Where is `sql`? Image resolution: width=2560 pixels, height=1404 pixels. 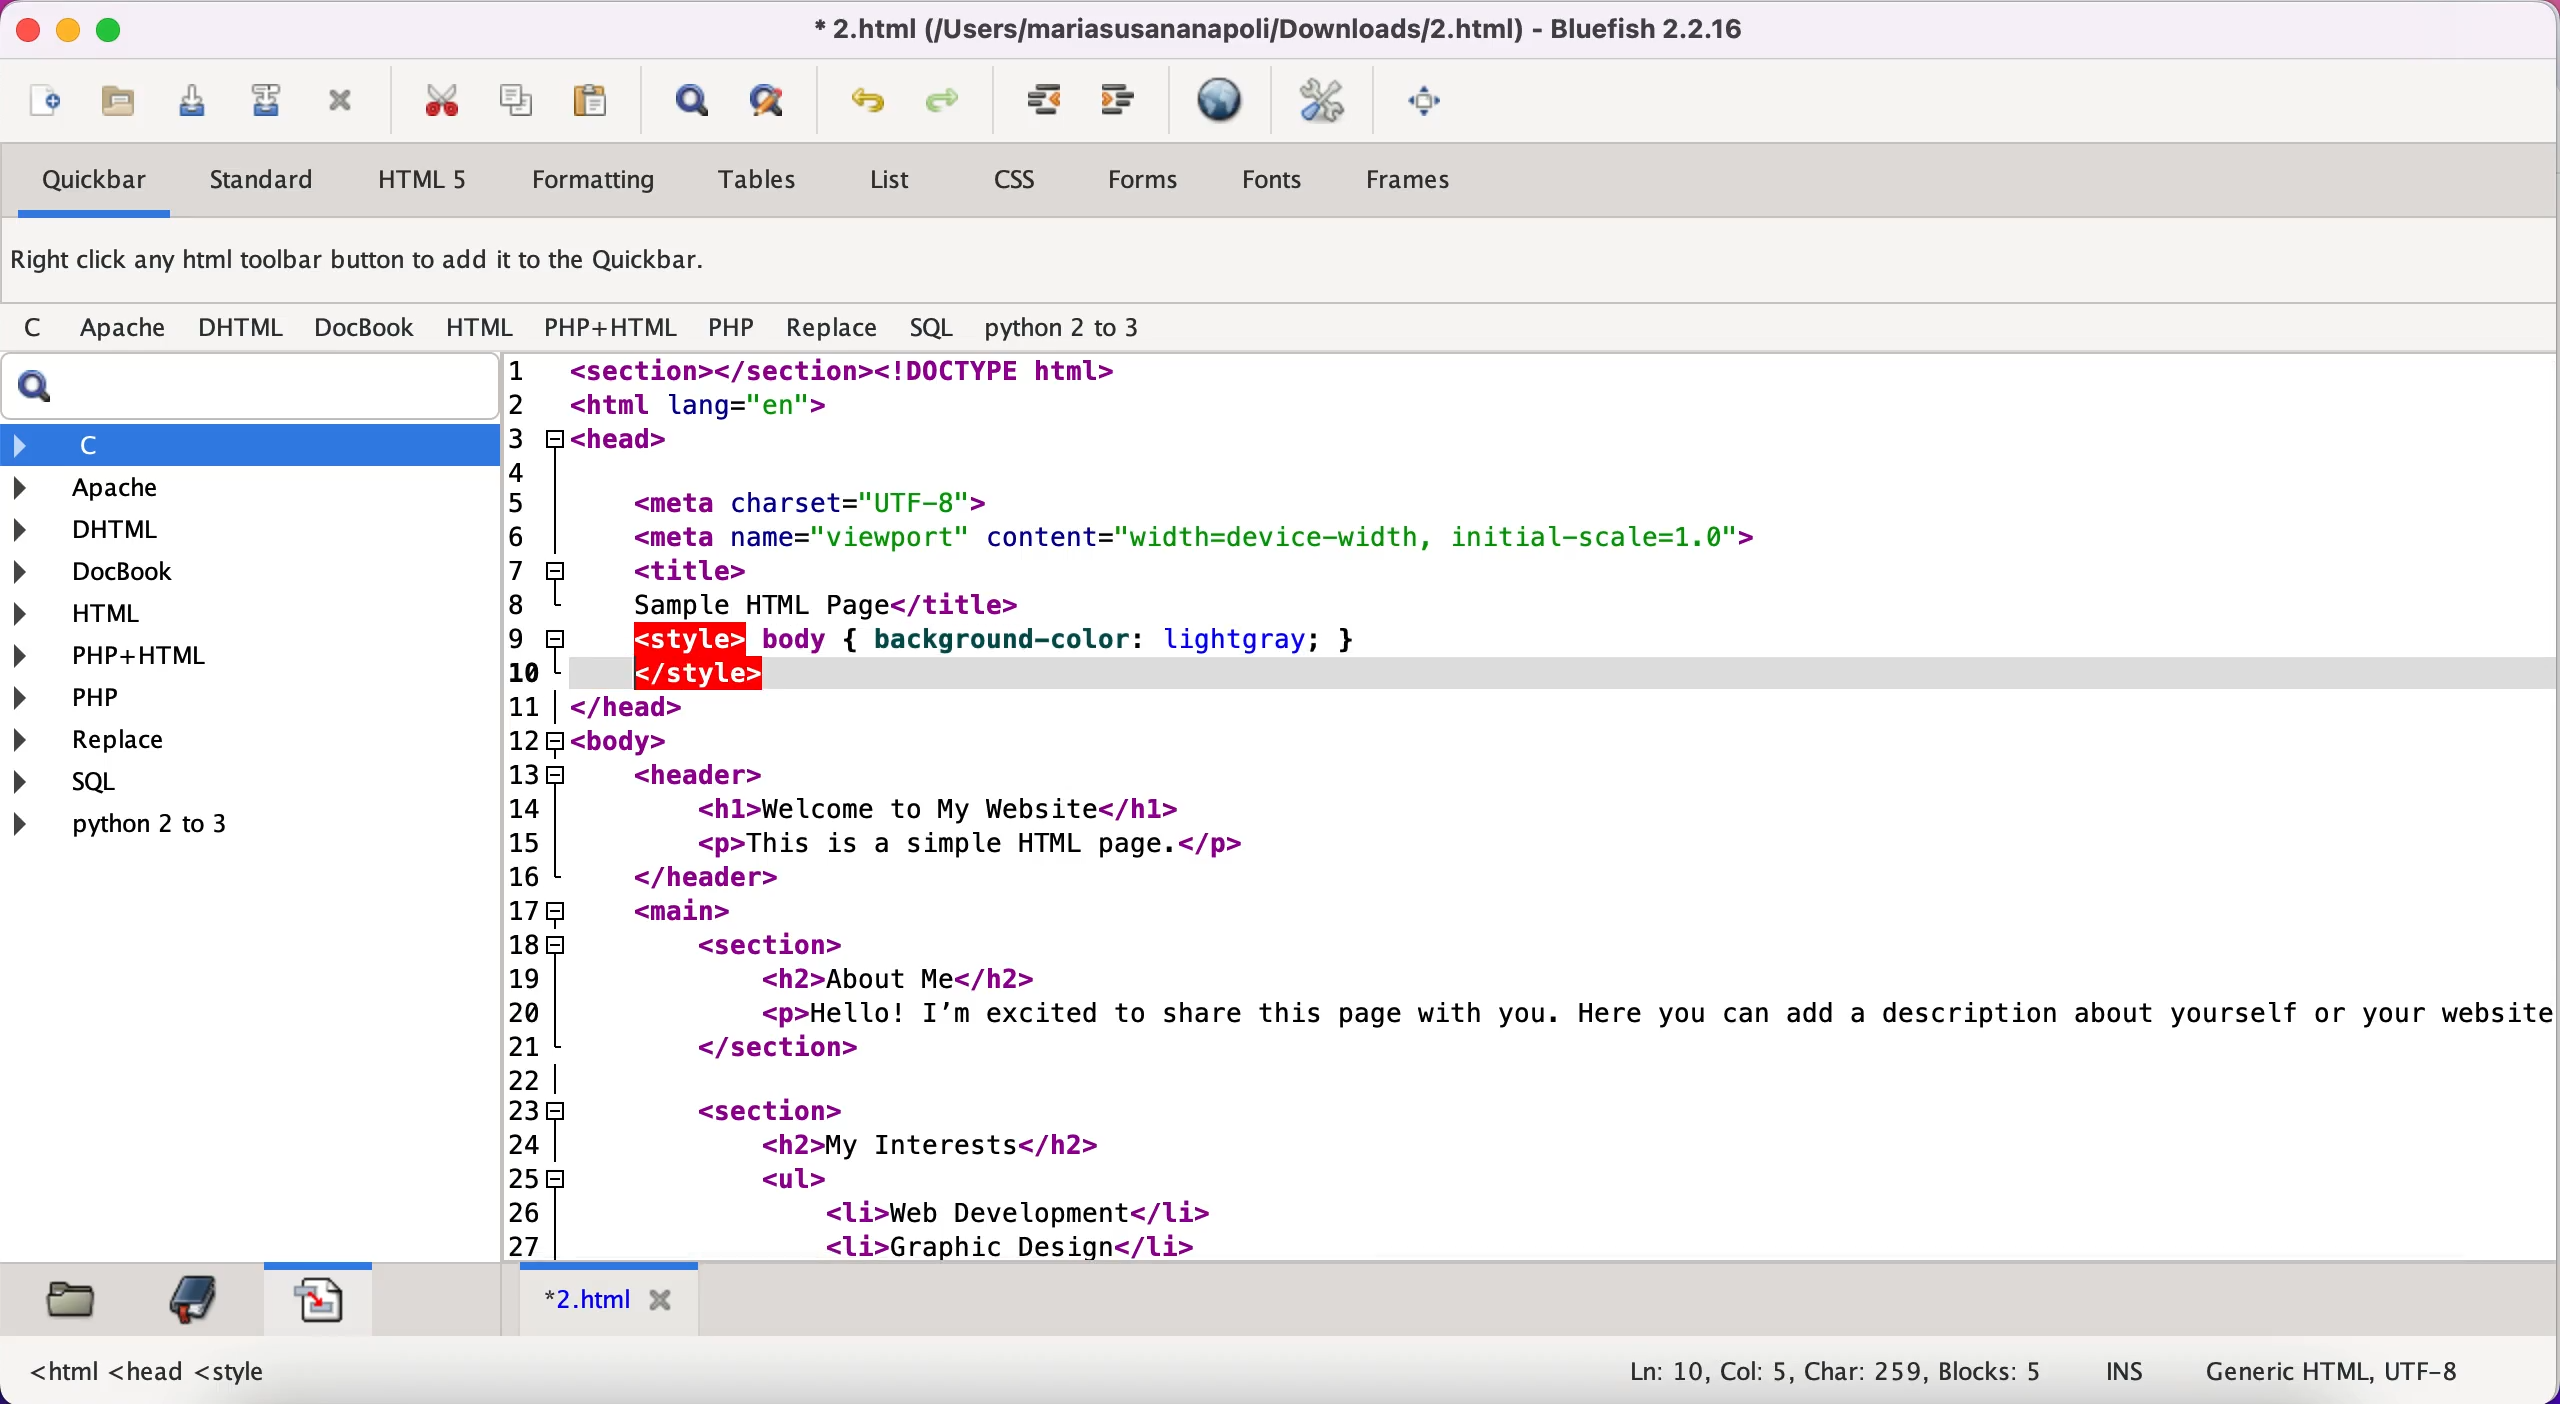
sql is located at coordinates (936, 329).